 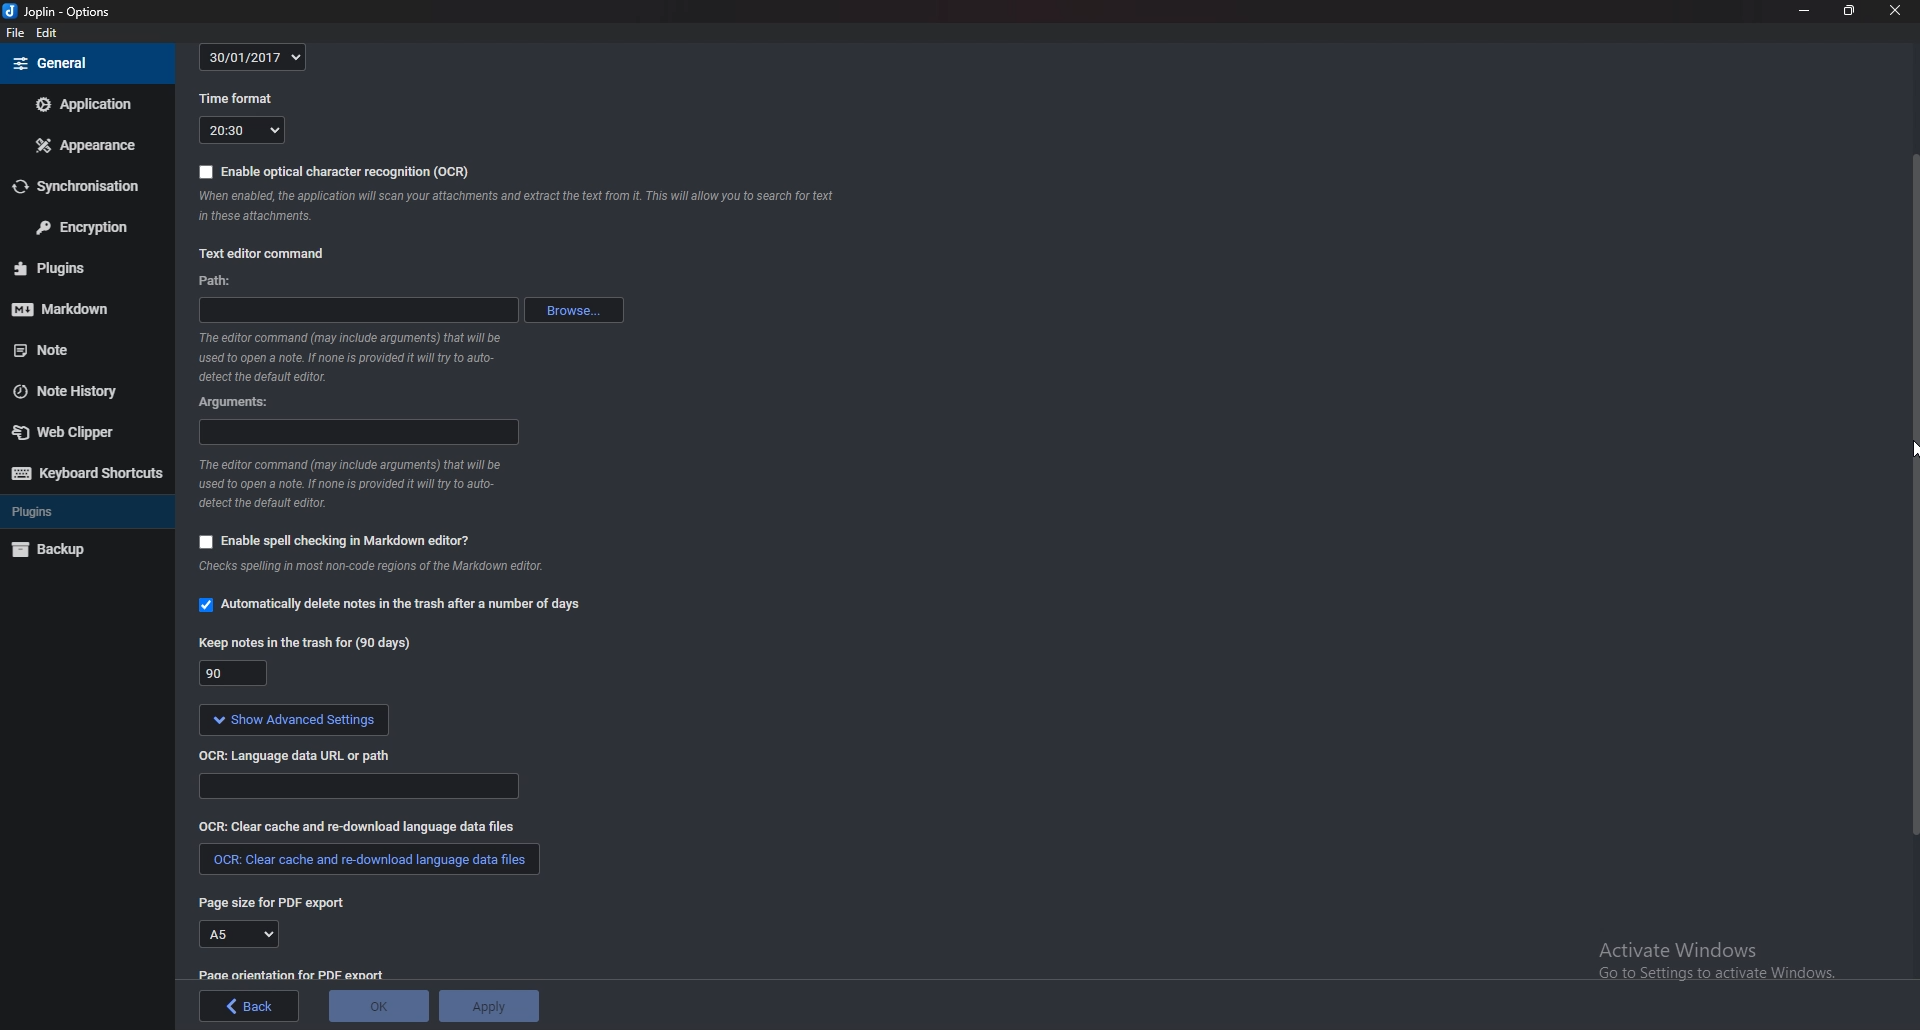 I want to click on Date format, so click(x=252, y=58).